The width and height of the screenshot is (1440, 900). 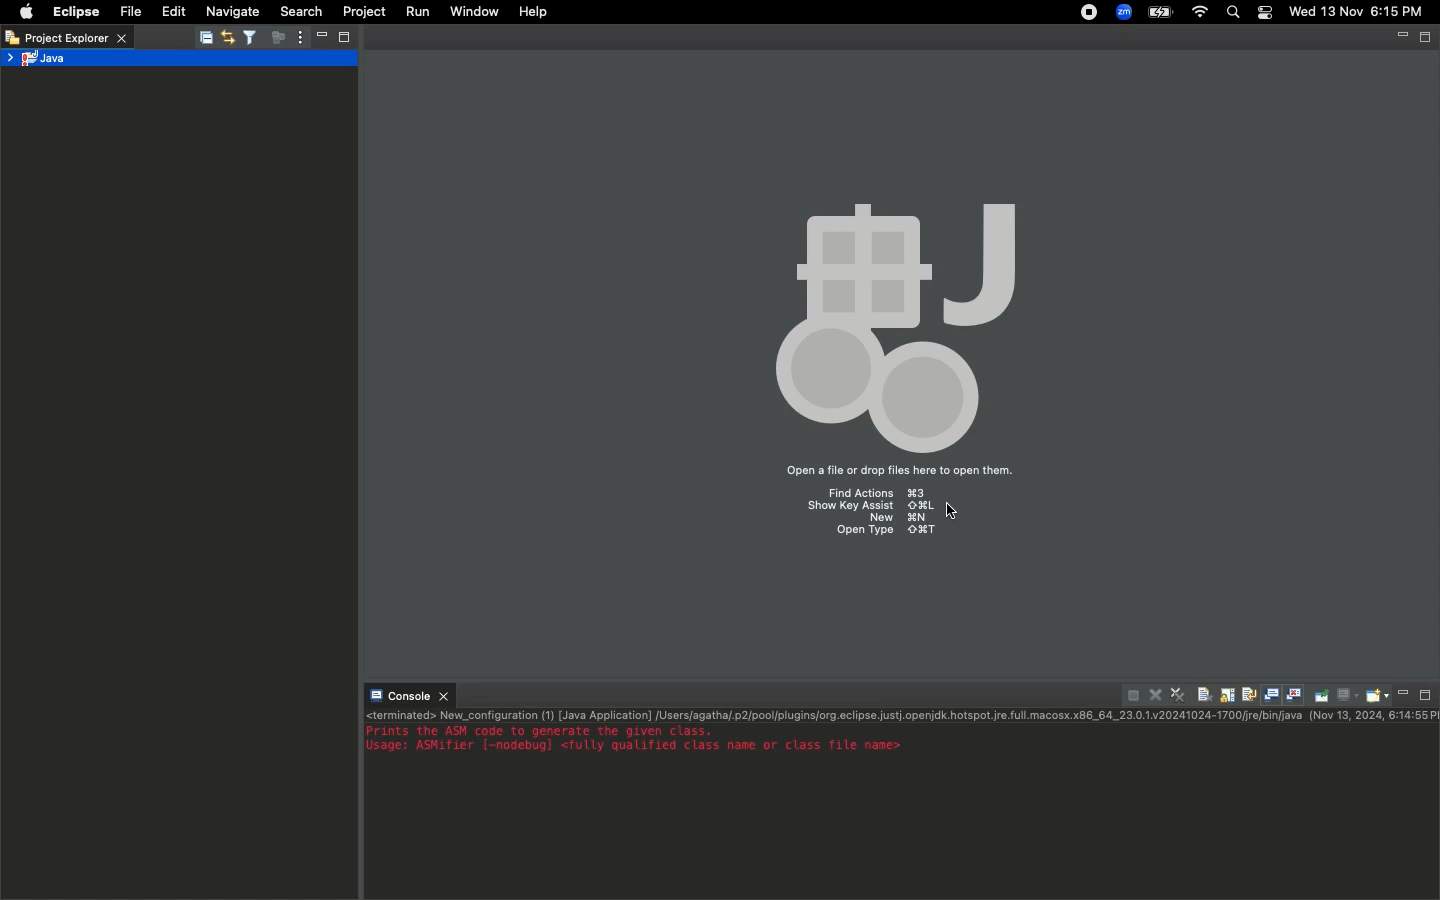 I want to click on show key assist ⇧⌘L, so click(x=871, y=507).